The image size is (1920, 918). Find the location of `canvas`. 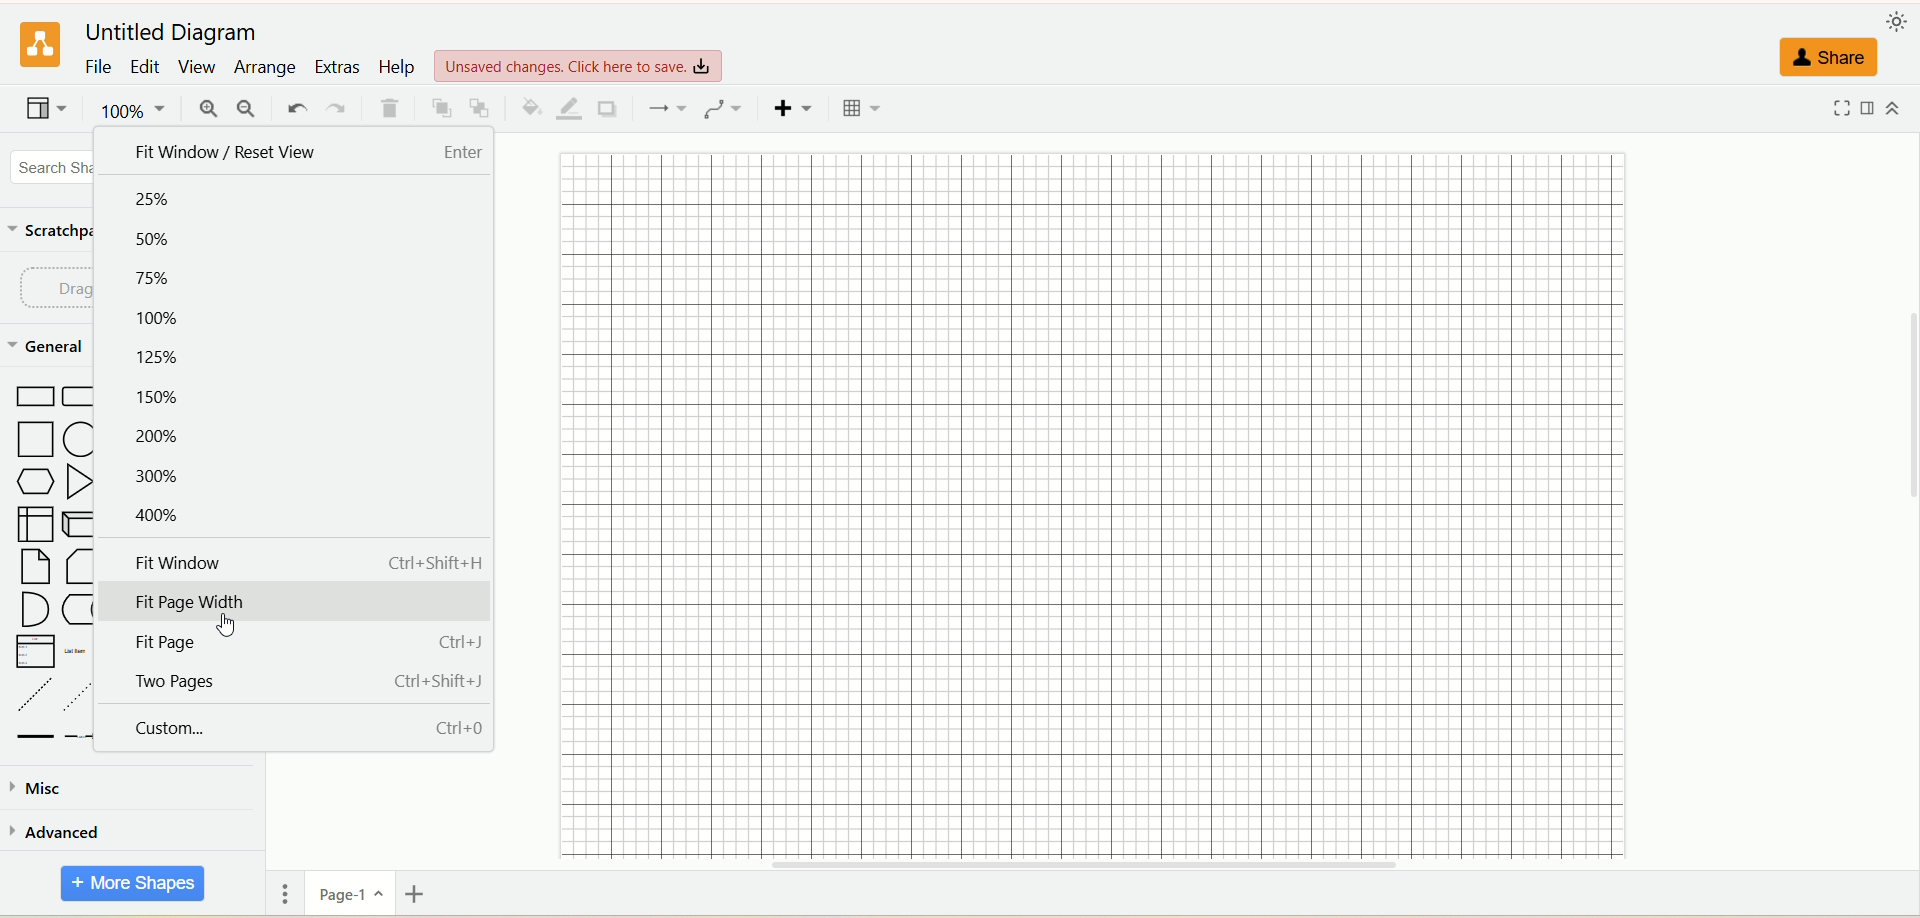

canvas is located at coordinates (1101, 507).